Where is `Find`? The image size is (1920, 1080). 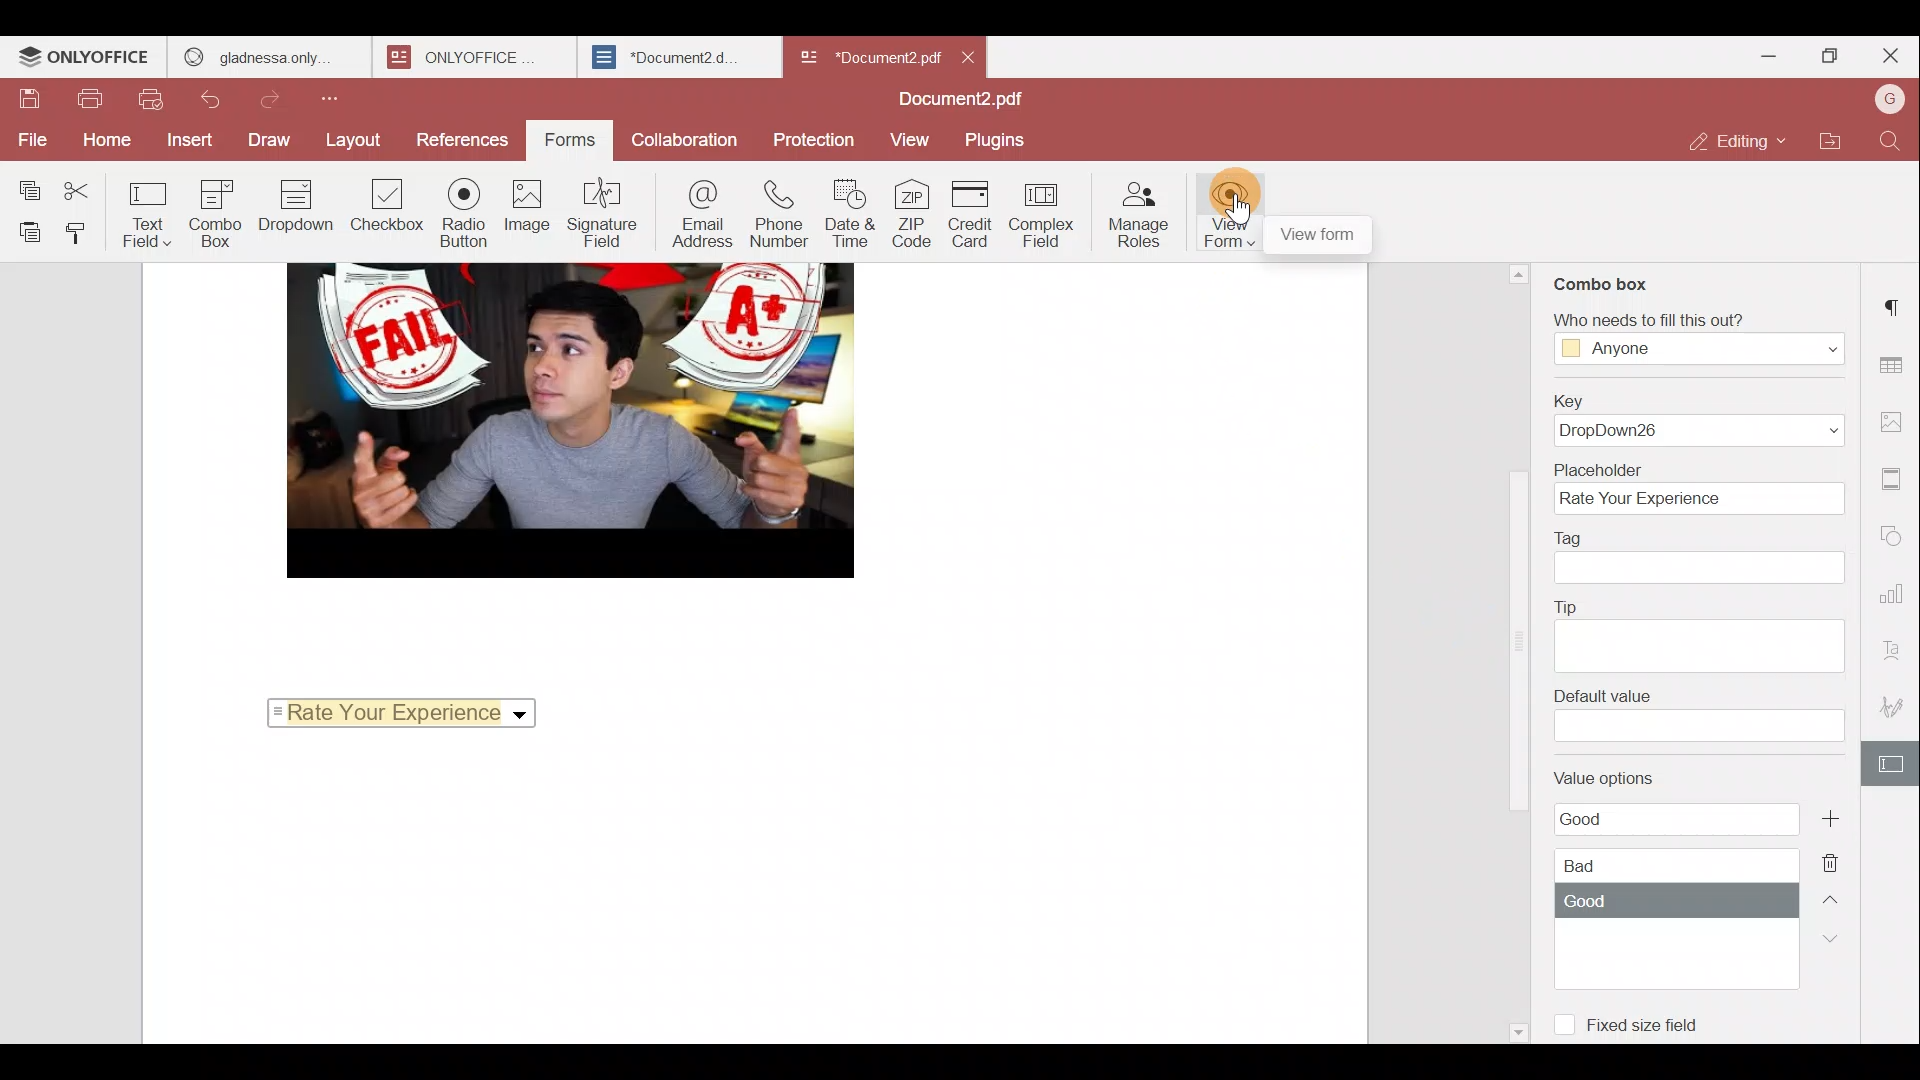
Find is located at coordinates (1890, 145).